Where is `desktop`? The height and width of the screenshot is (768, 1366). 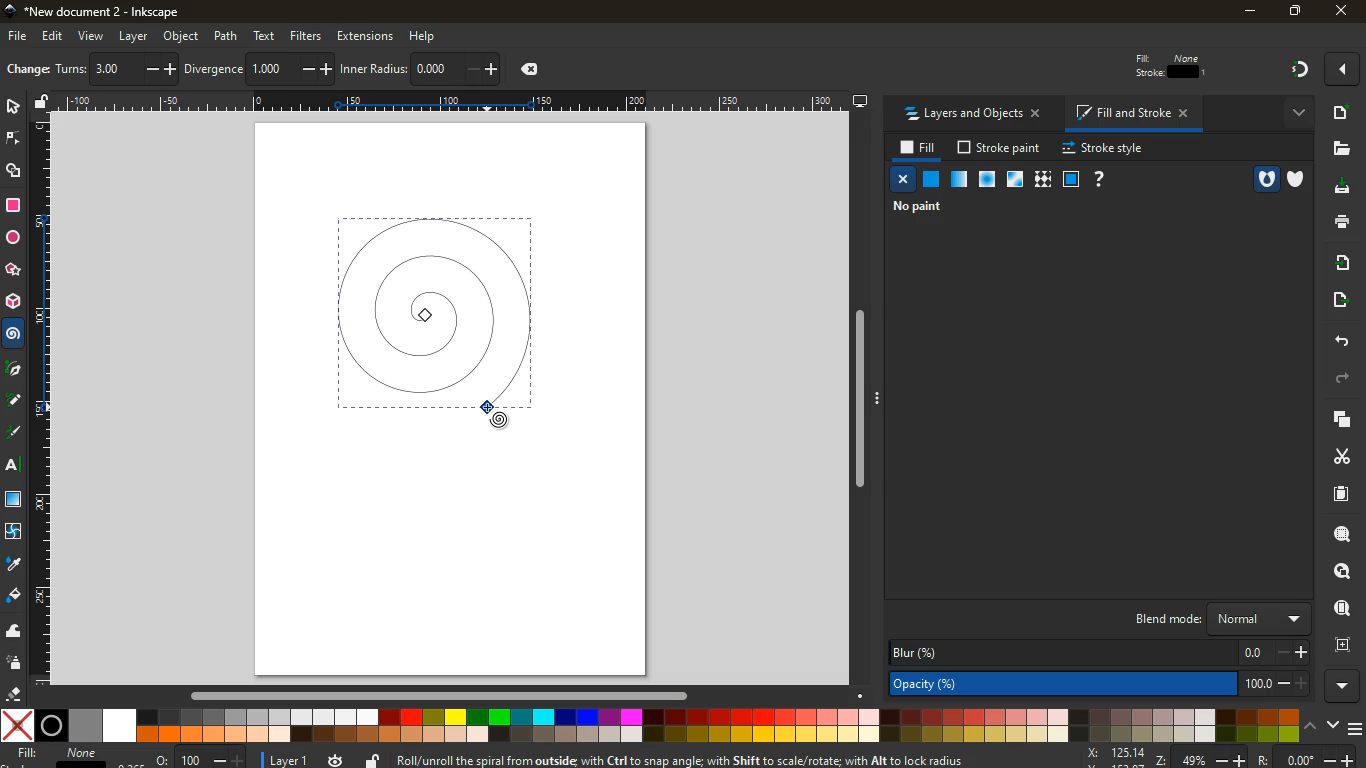
desktop is located at coordinates (860, 103).